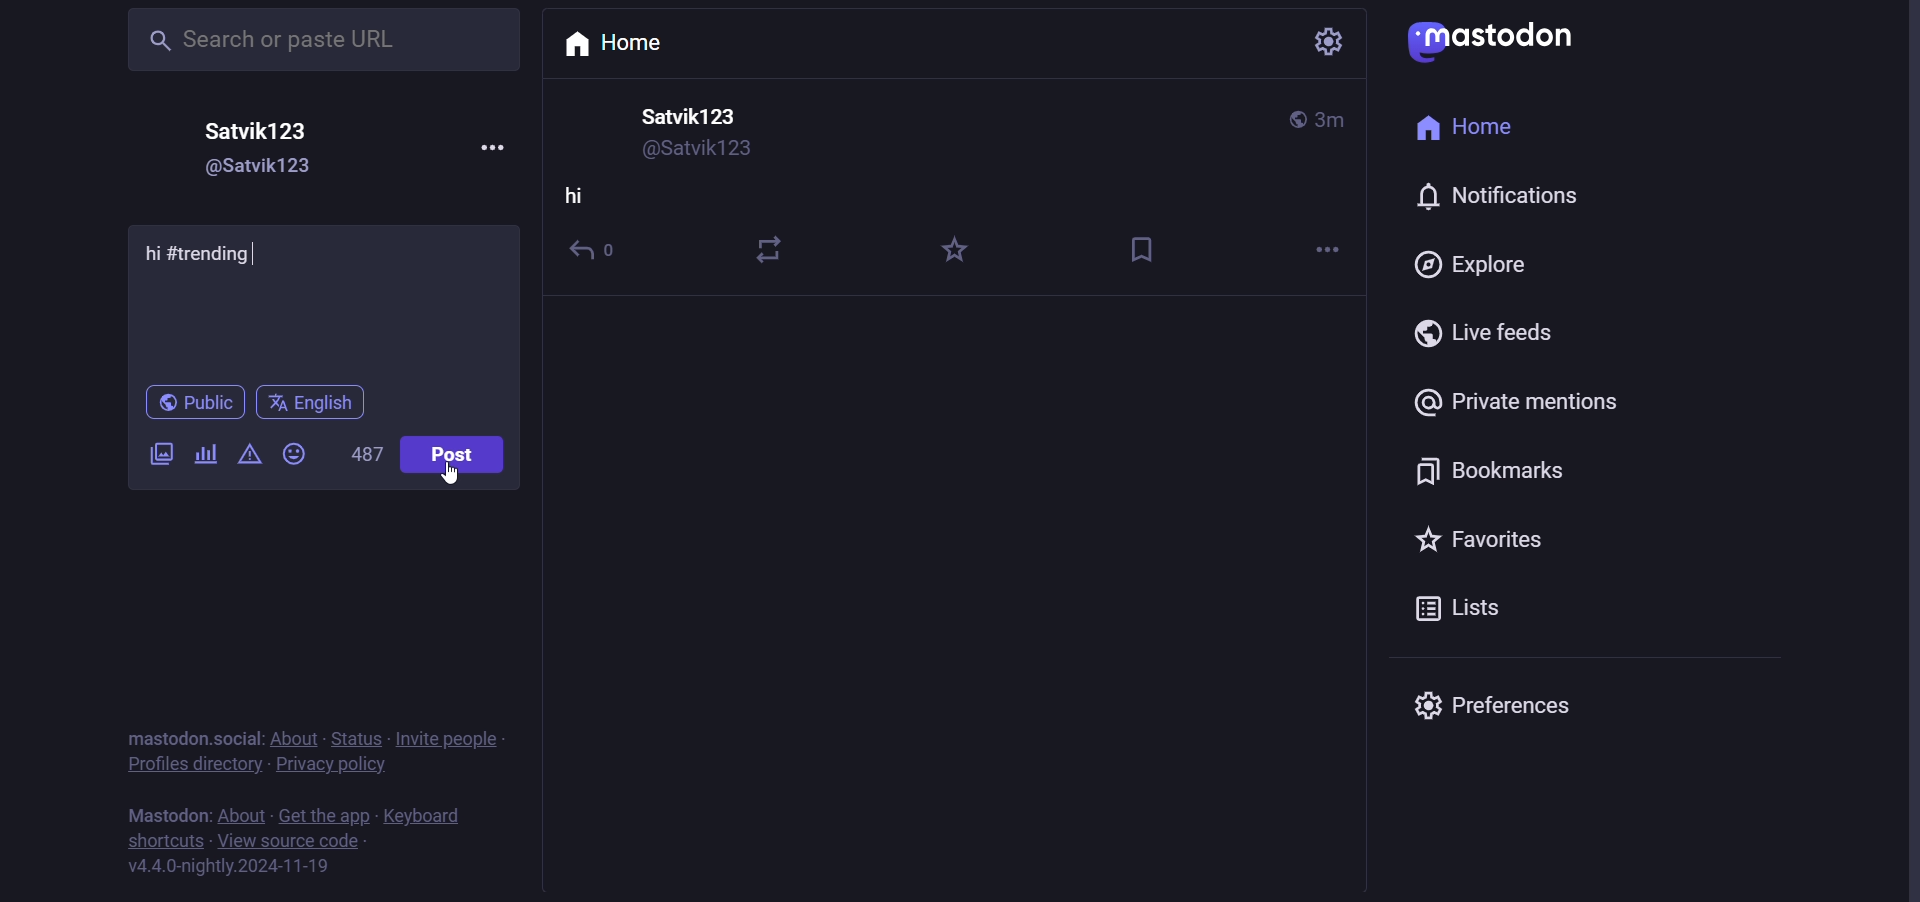 The image size is (1920, 902). What do you see at coordinates (1332, 120) in the screenshot?
I see `last modified` at bounding box center [1332, 120].